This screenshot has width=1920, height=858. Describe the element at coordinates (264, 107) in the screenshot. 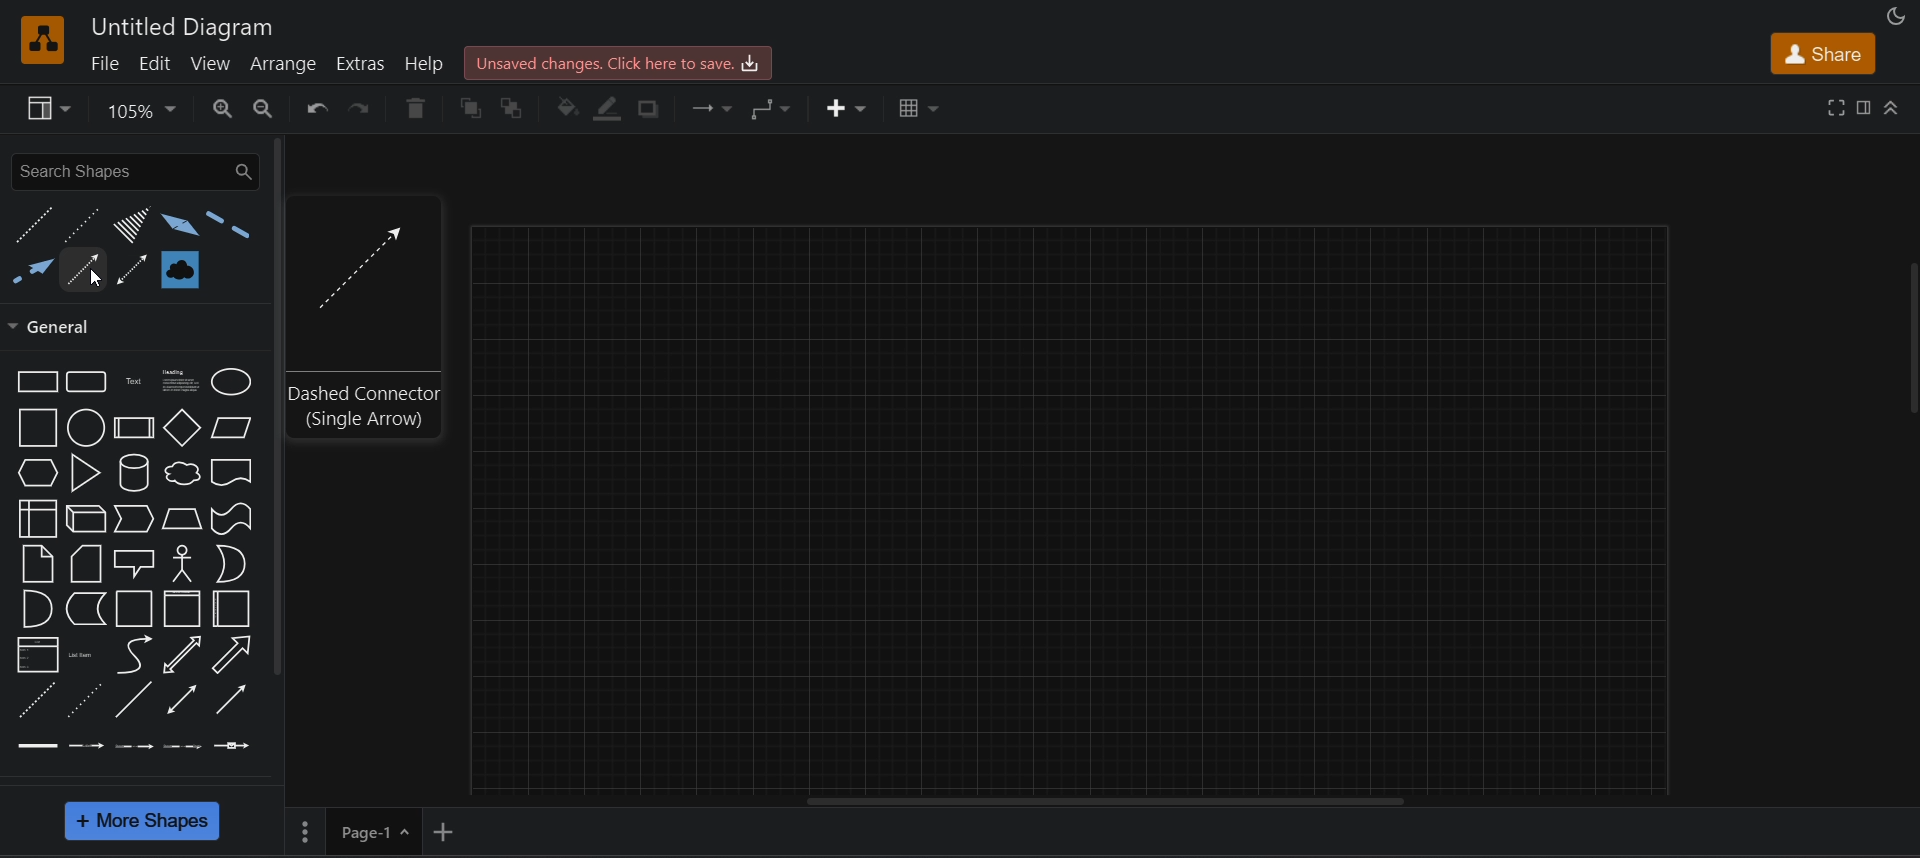

I see `zoom out` at that location.